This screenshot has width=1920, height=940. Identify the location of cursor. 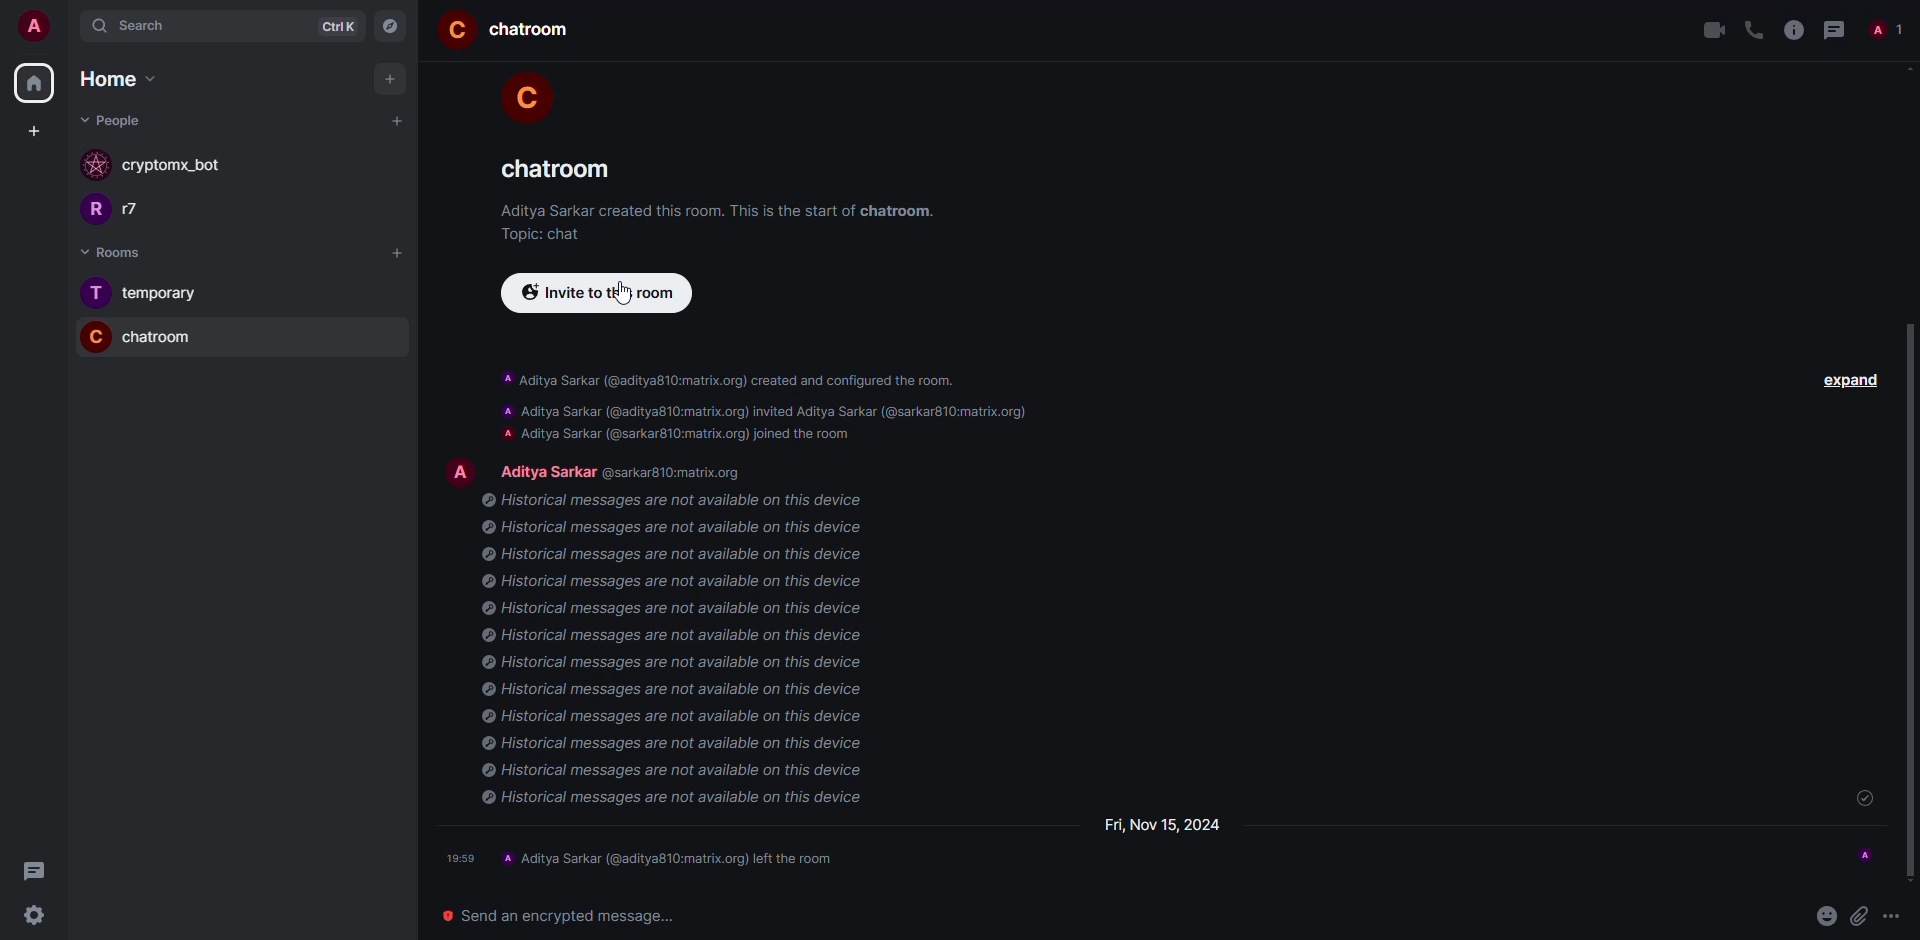
(619, 295).